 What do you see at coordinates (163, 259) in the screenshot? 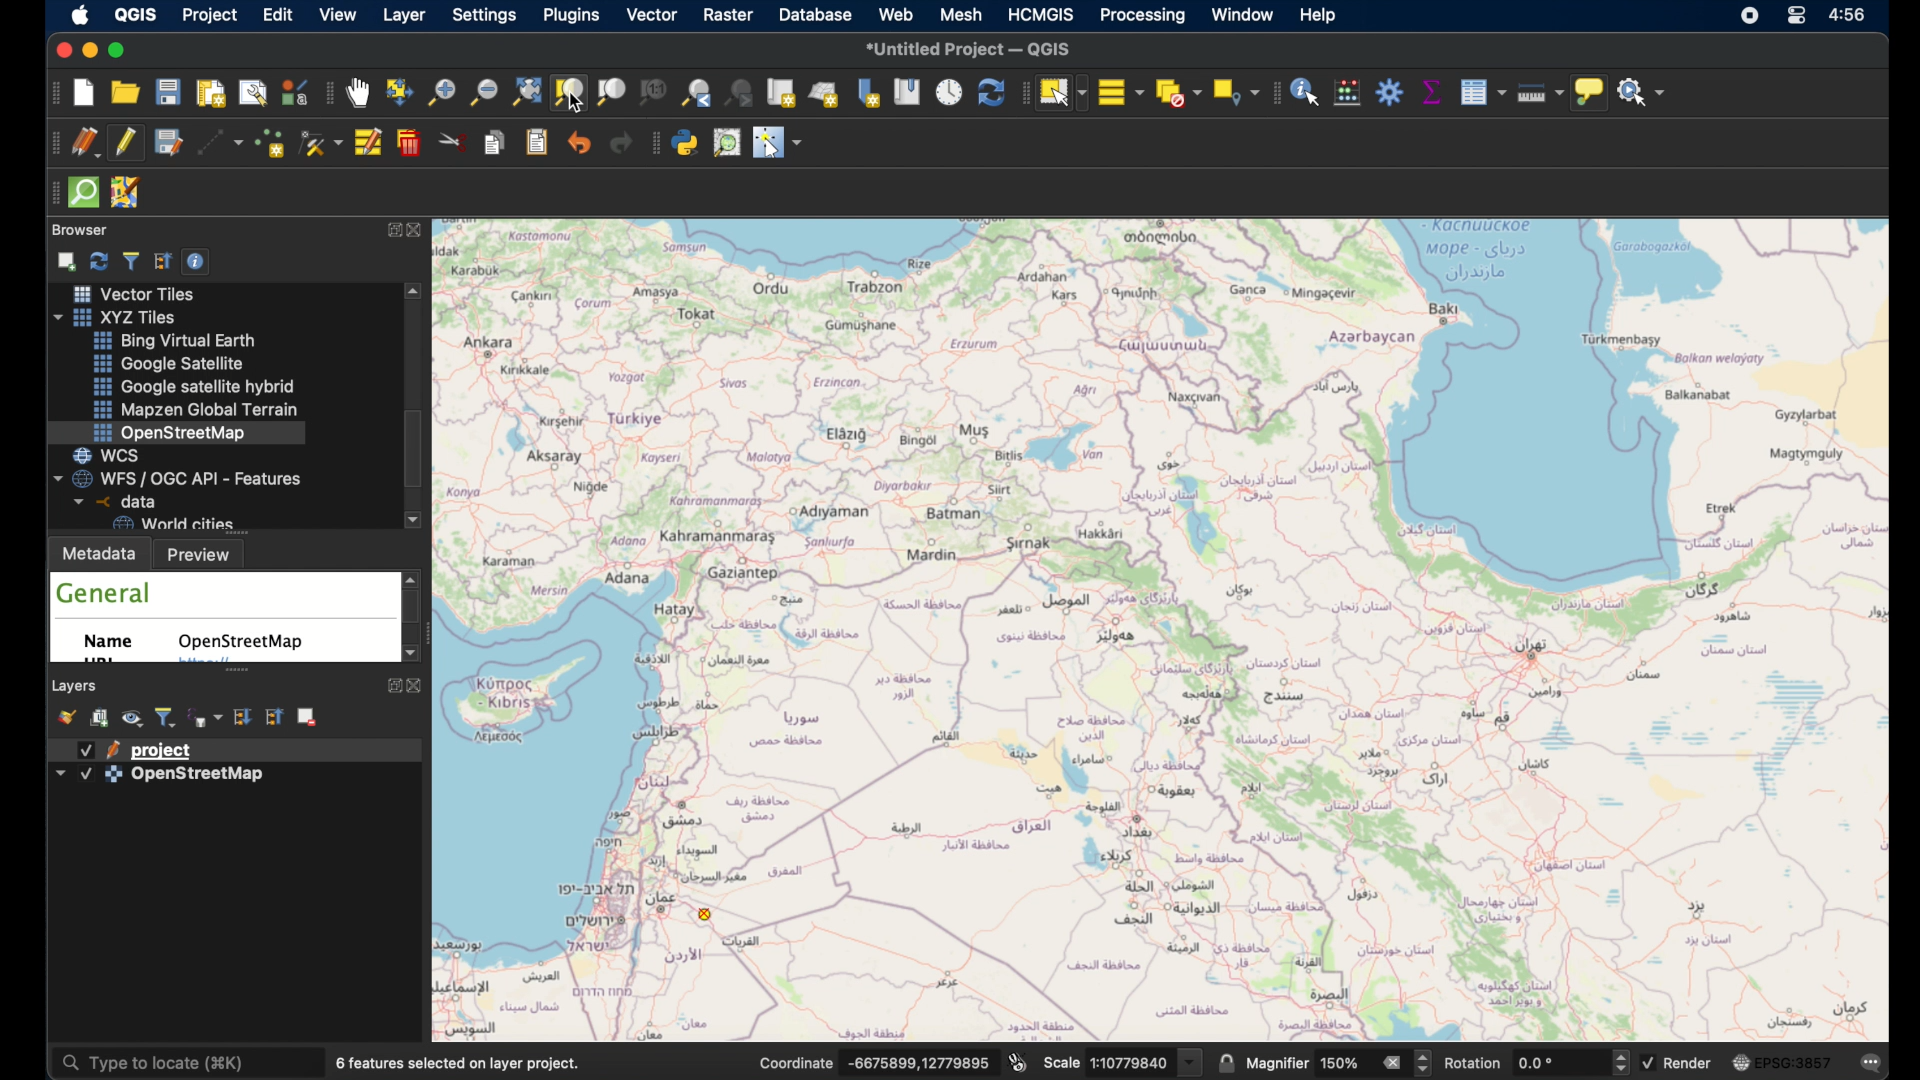
I see `collapse all ` at bounding box center [163, 259].